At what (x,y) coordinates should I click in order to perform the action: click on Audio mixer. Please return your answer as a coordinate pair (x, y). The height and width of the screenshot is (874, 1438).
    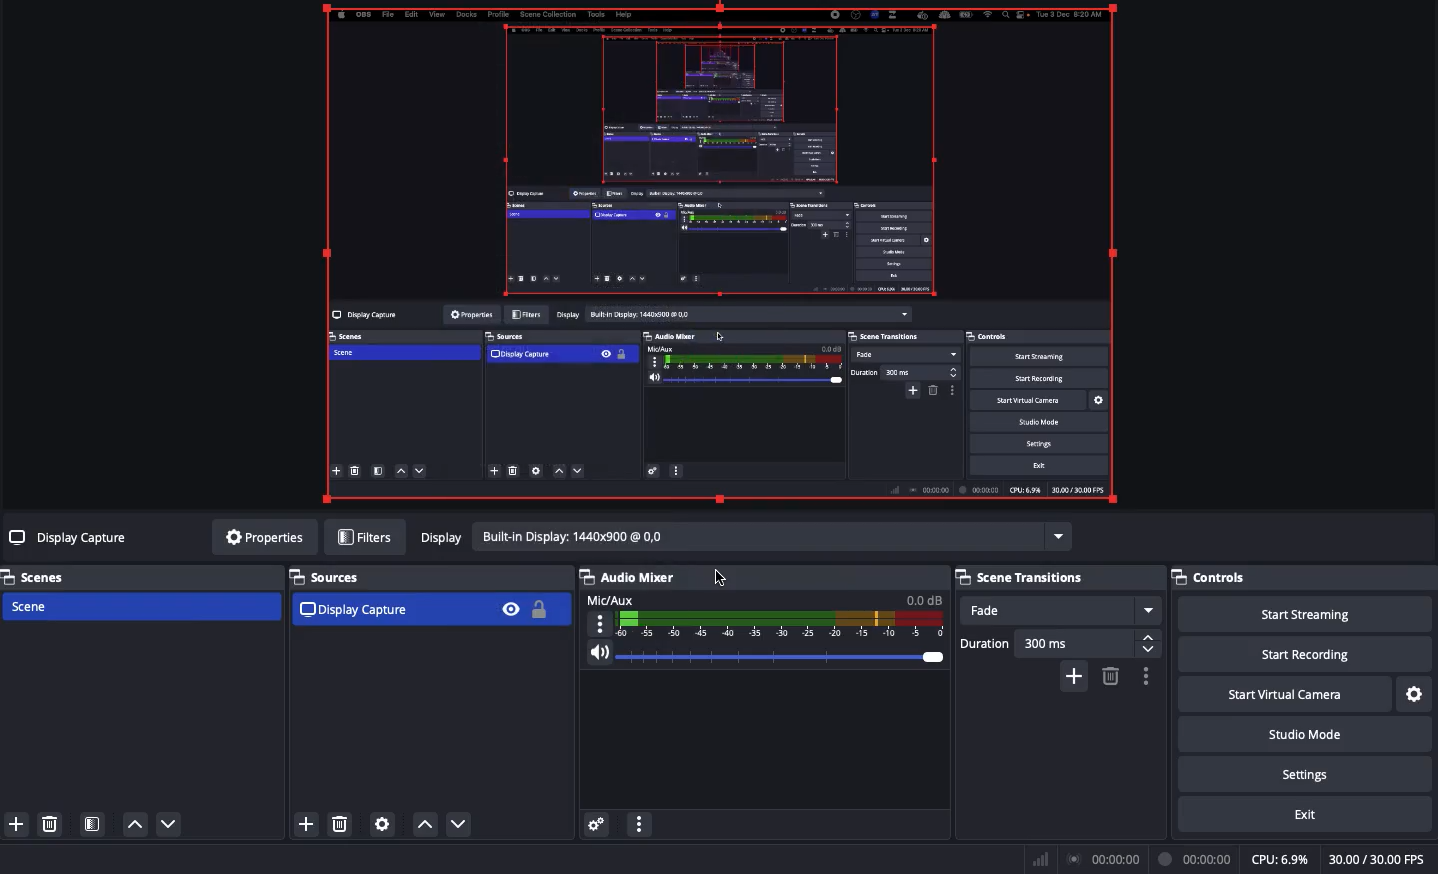
    Looking at the image, I should click on (634, 577).